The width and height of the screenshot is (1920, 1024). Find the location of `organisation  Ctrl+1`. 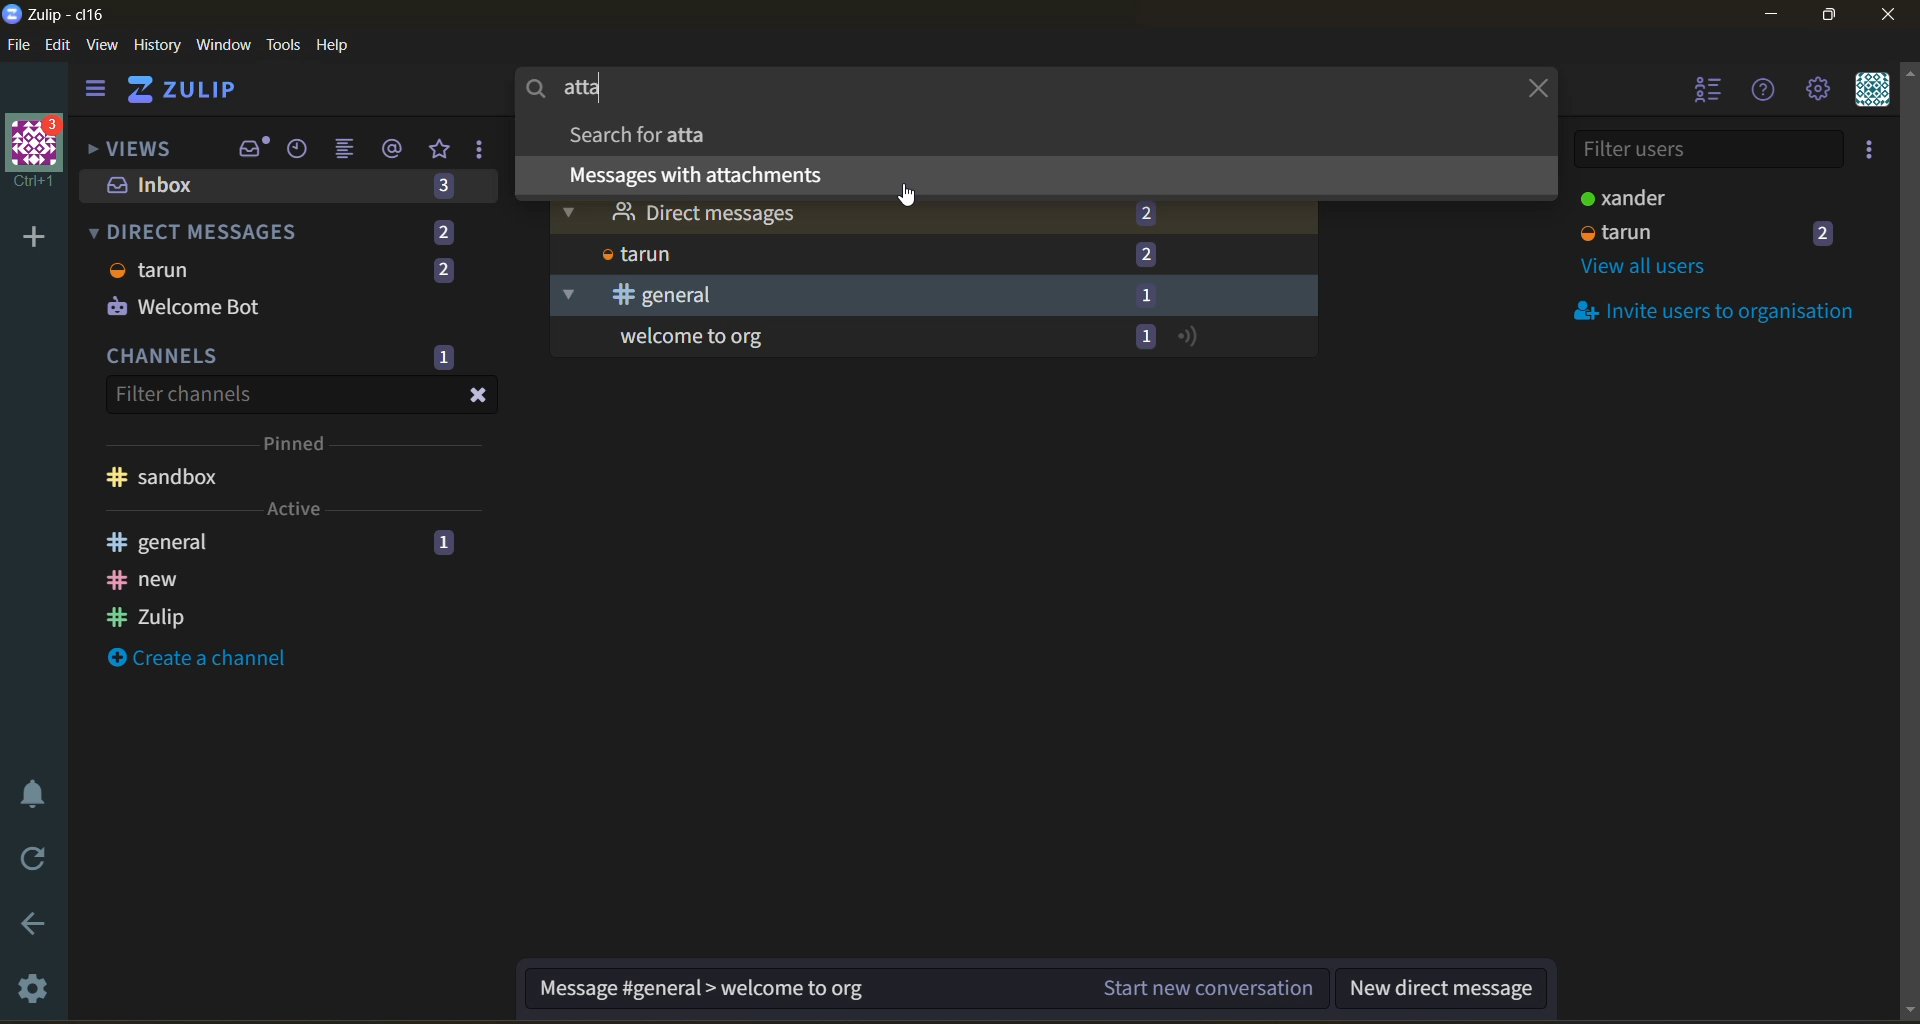

organisation  Ctrl+1 is located at coordinates (40, 154).